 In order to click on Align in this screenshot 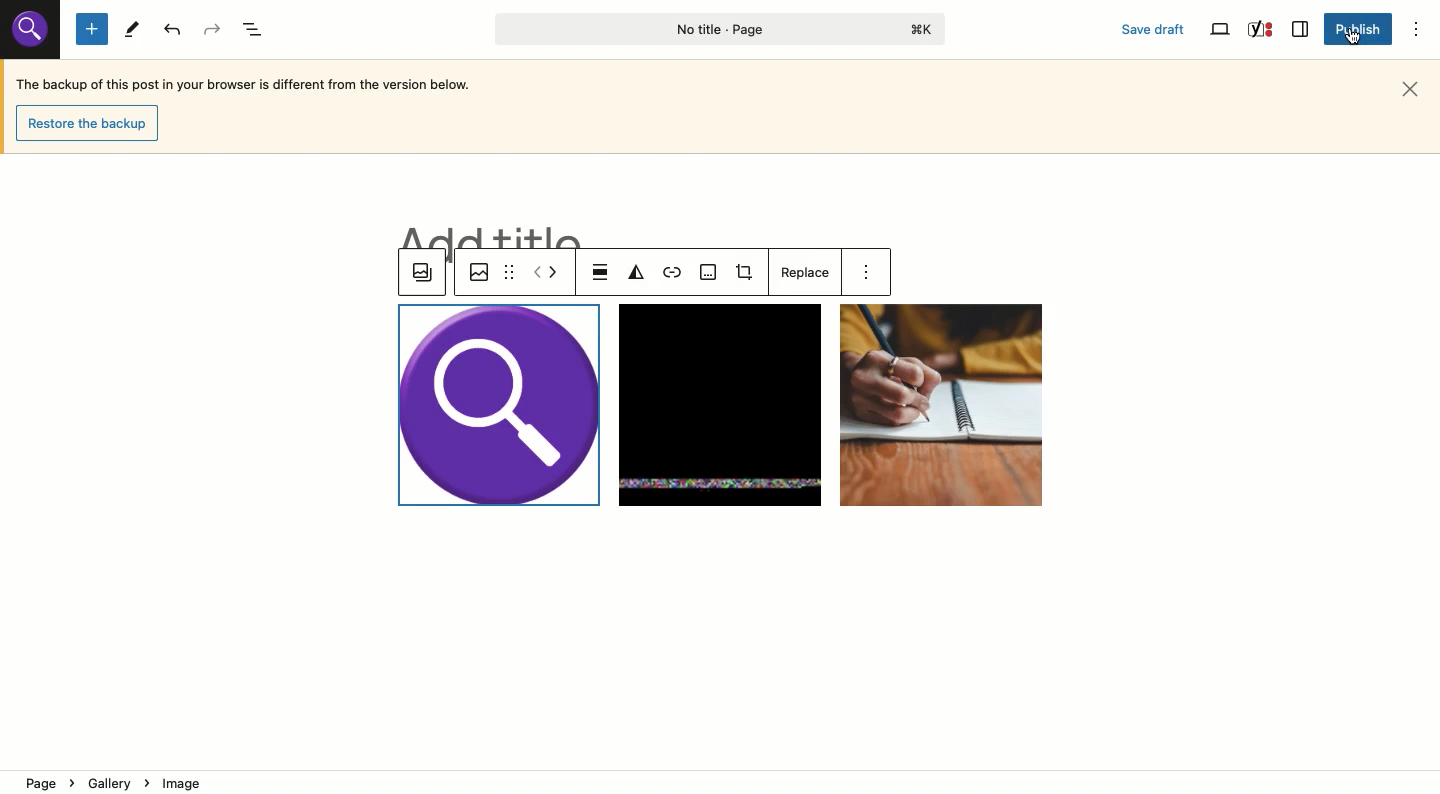, I will do `click(601, 273)`.